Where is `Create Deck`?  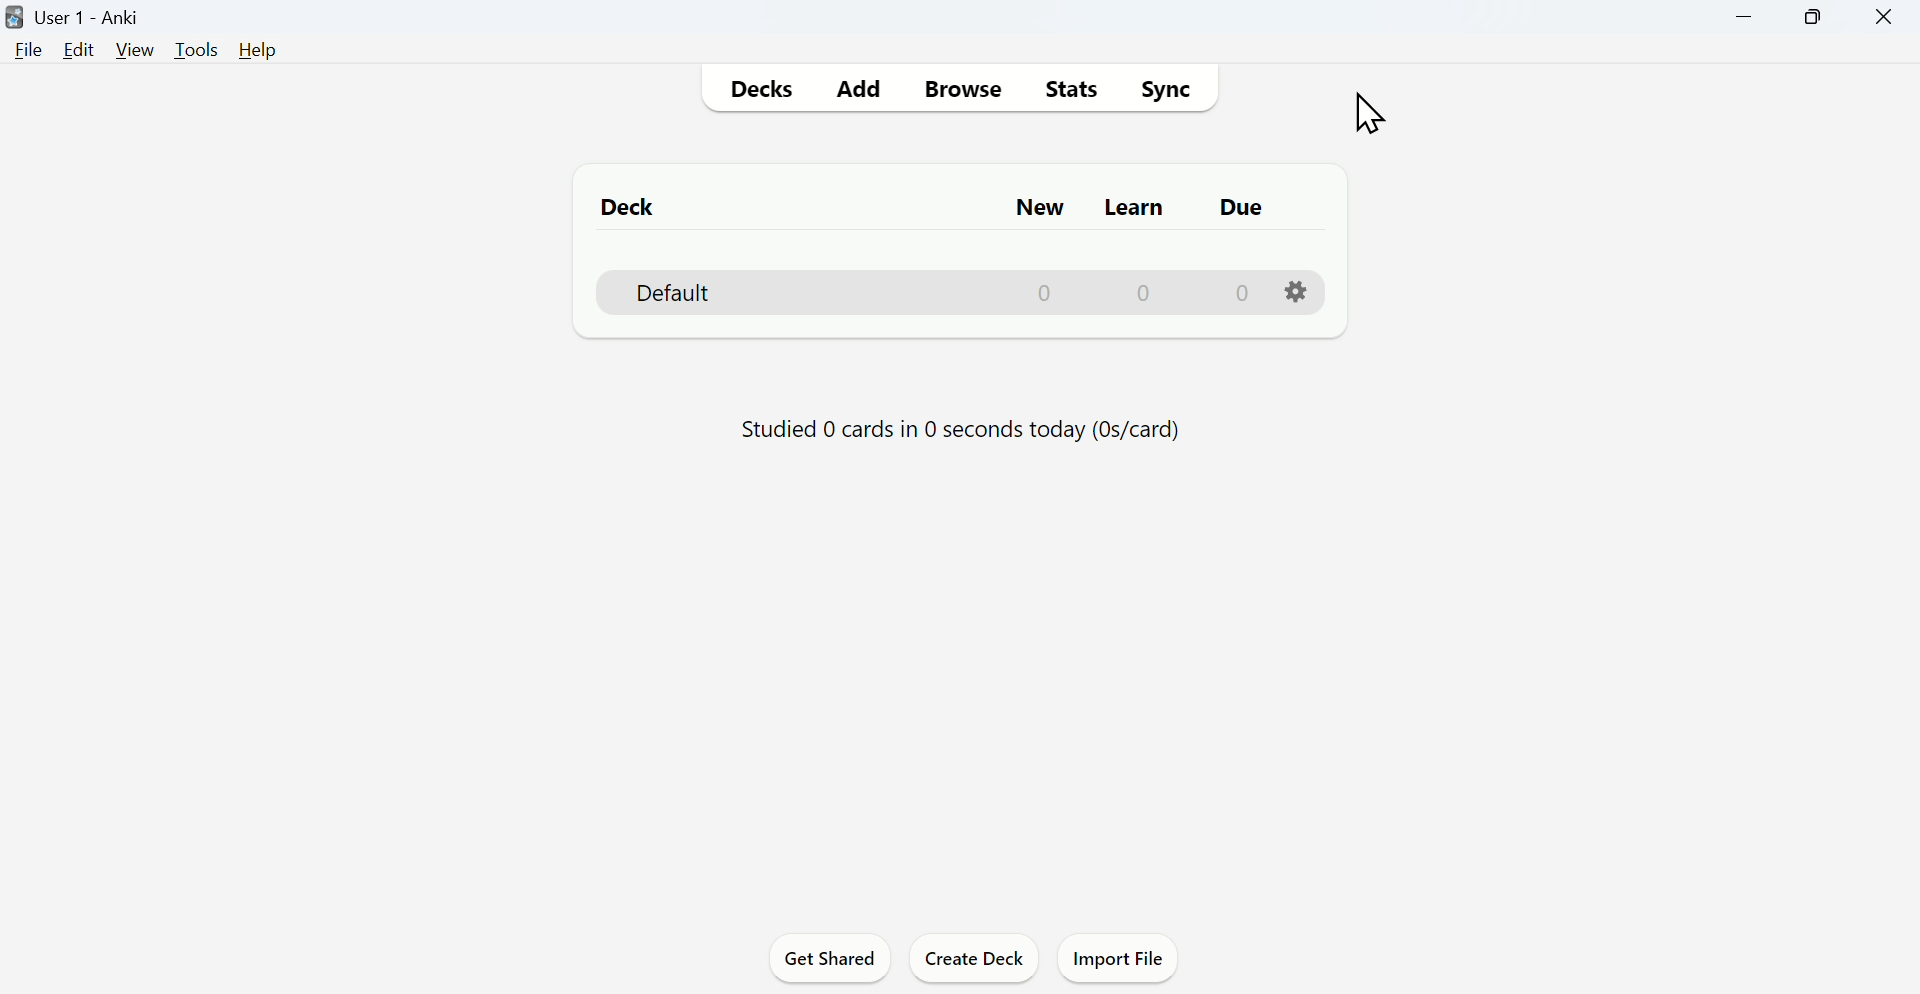
Create Deck is located at coordinates (976, 956).